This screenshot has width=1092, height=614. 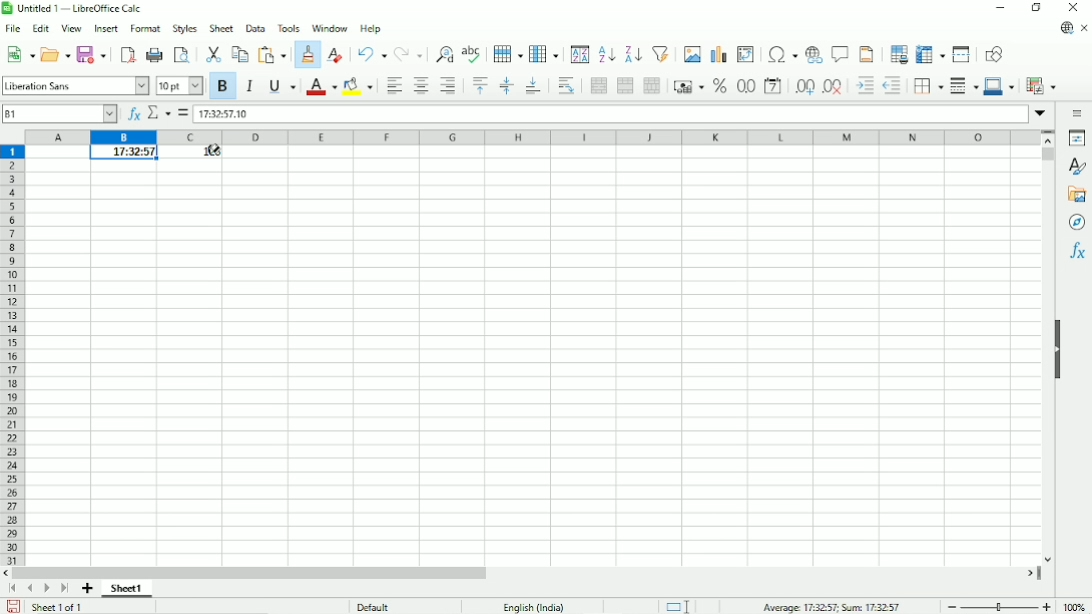 I want to click on Merge cells, so click(x=624, y=86).